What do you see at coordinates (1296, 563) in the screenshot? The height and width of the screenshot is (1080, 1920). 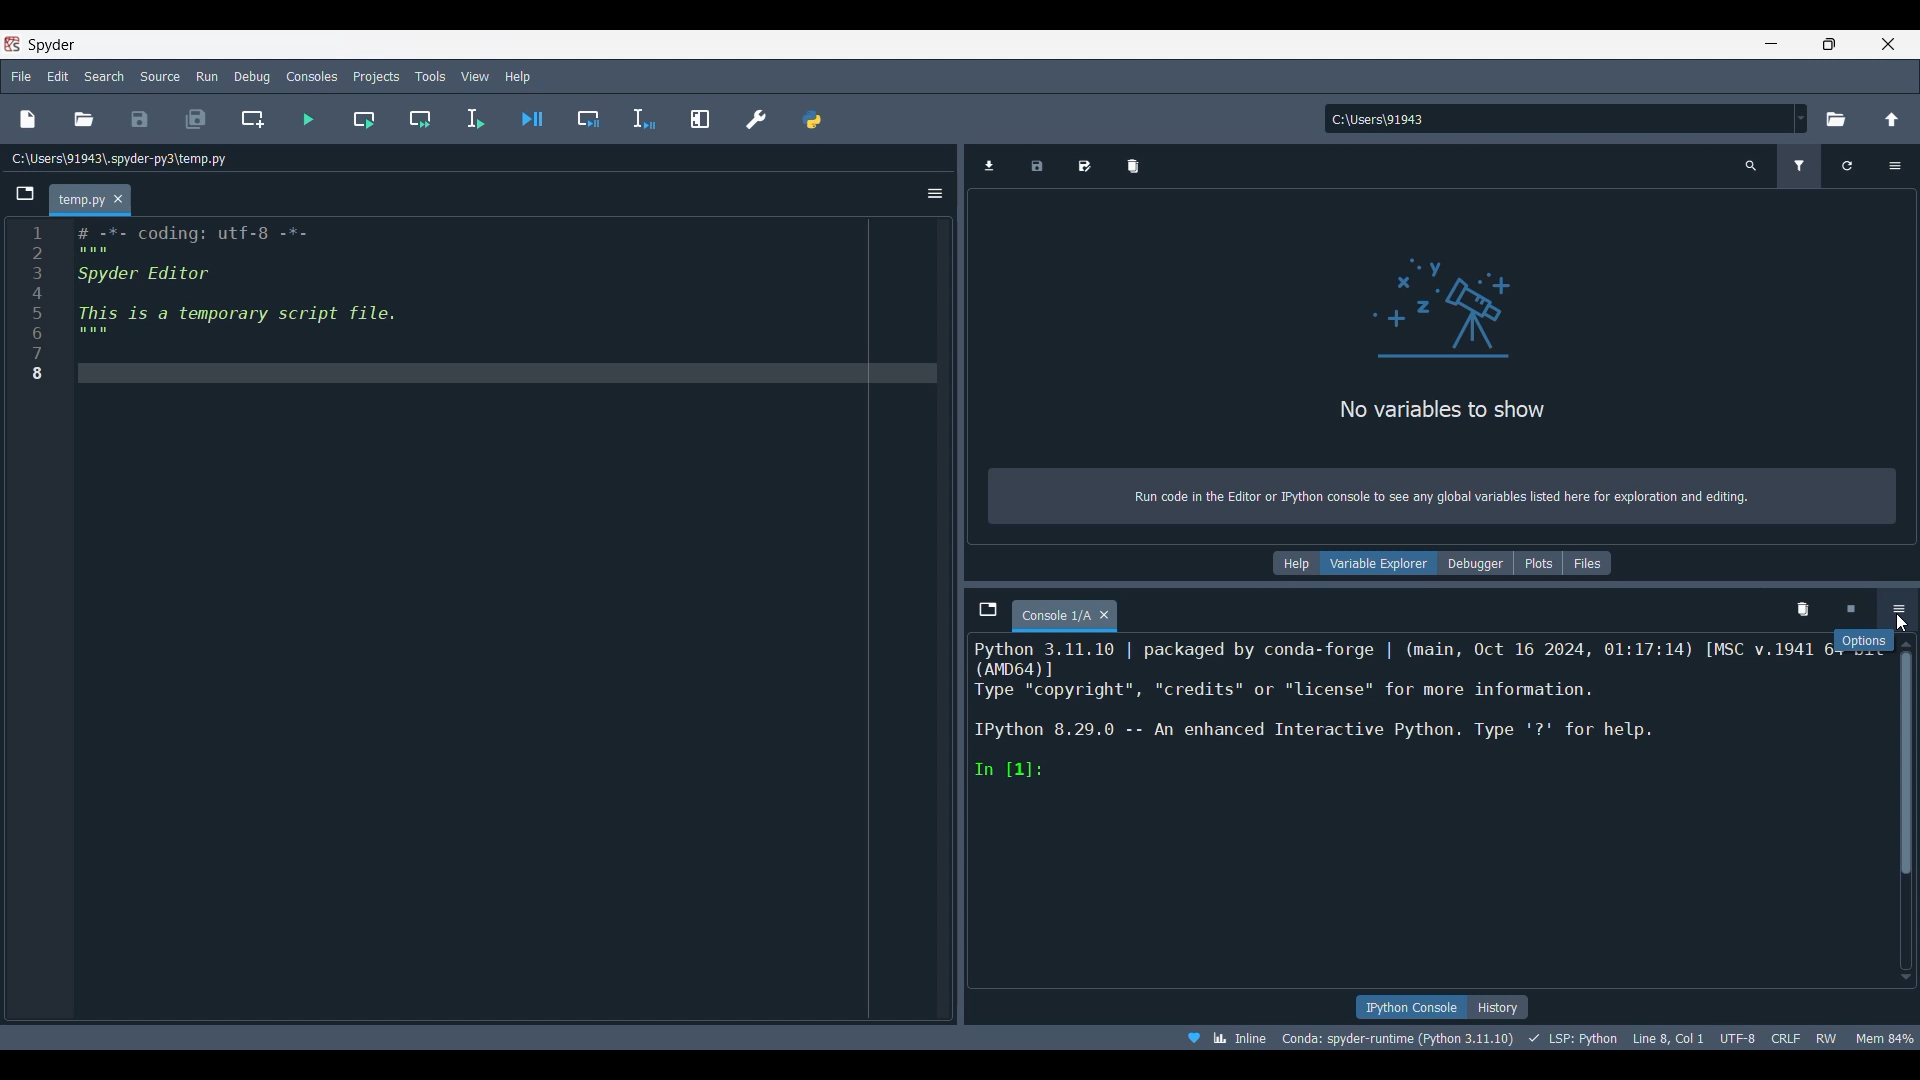 I see `Help` at bounding box center [1296, 563].